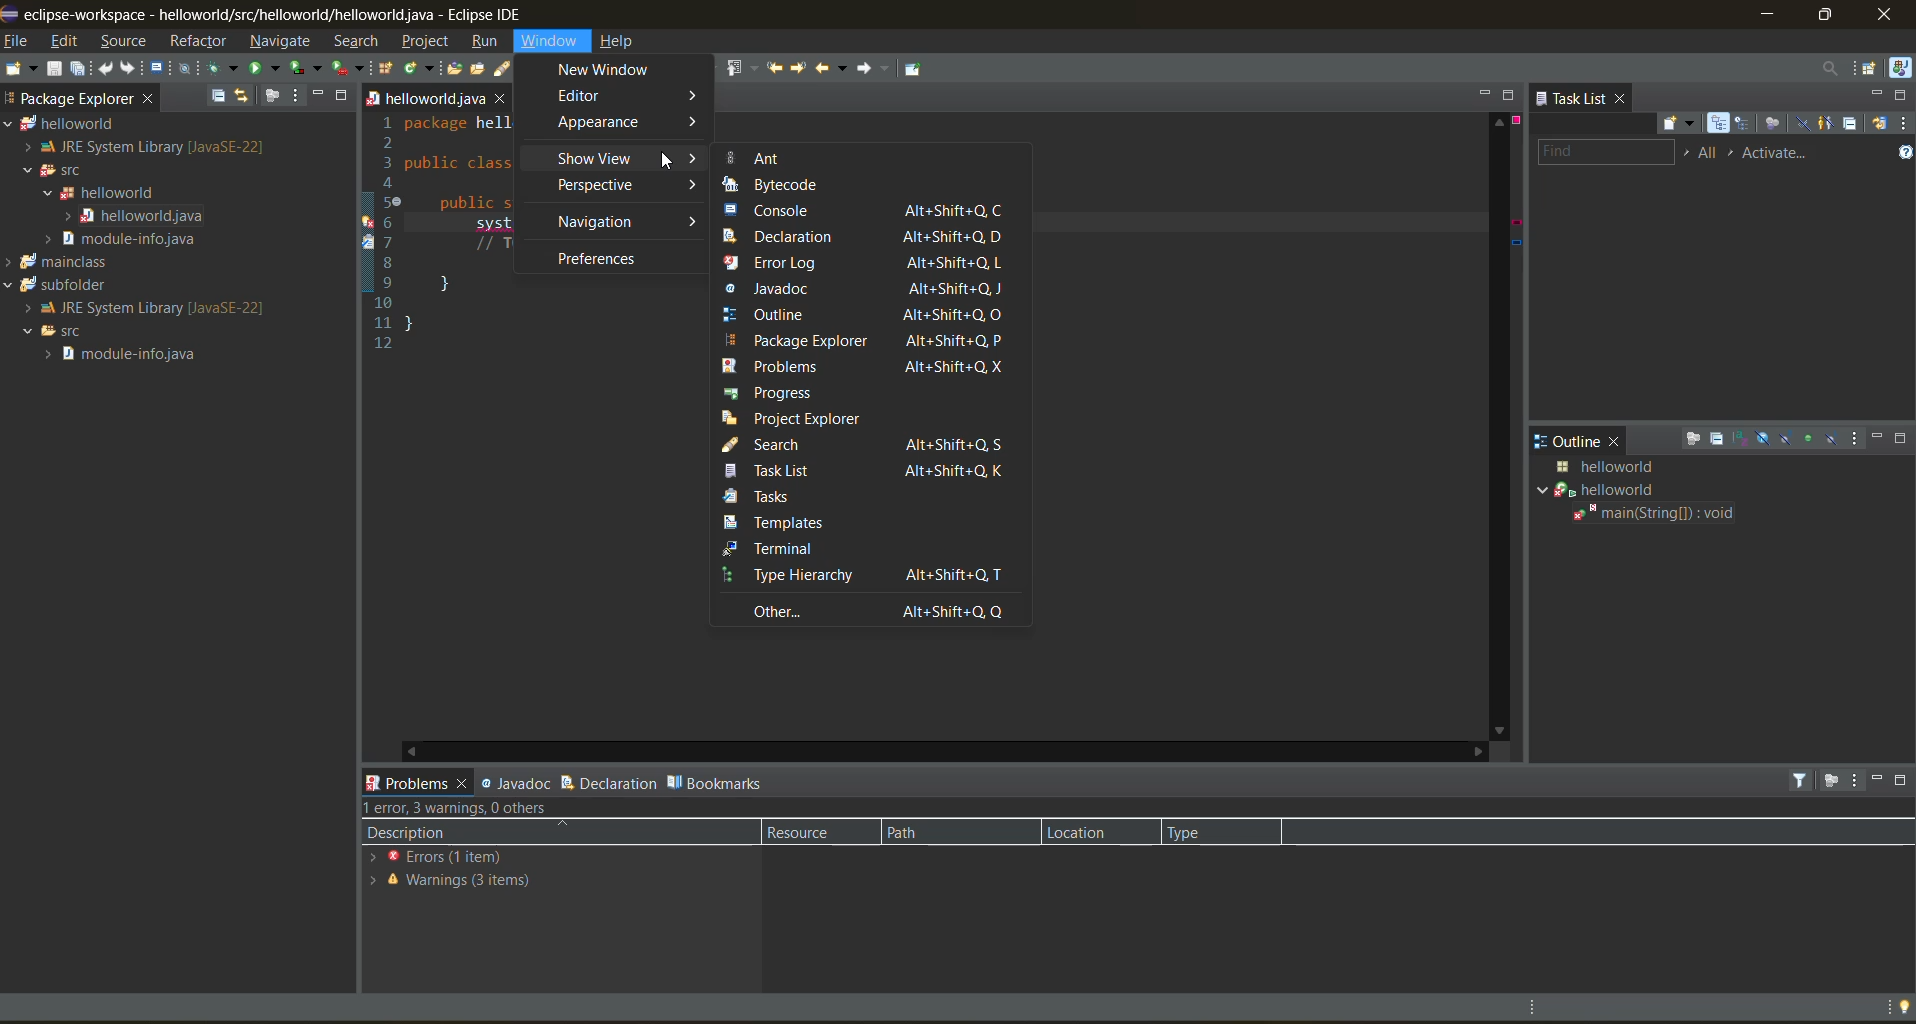 This screenshot has height=1024, width=1916. Describe the element at coordinates (782, 521) in the screenshot. I see `templates` at that location.